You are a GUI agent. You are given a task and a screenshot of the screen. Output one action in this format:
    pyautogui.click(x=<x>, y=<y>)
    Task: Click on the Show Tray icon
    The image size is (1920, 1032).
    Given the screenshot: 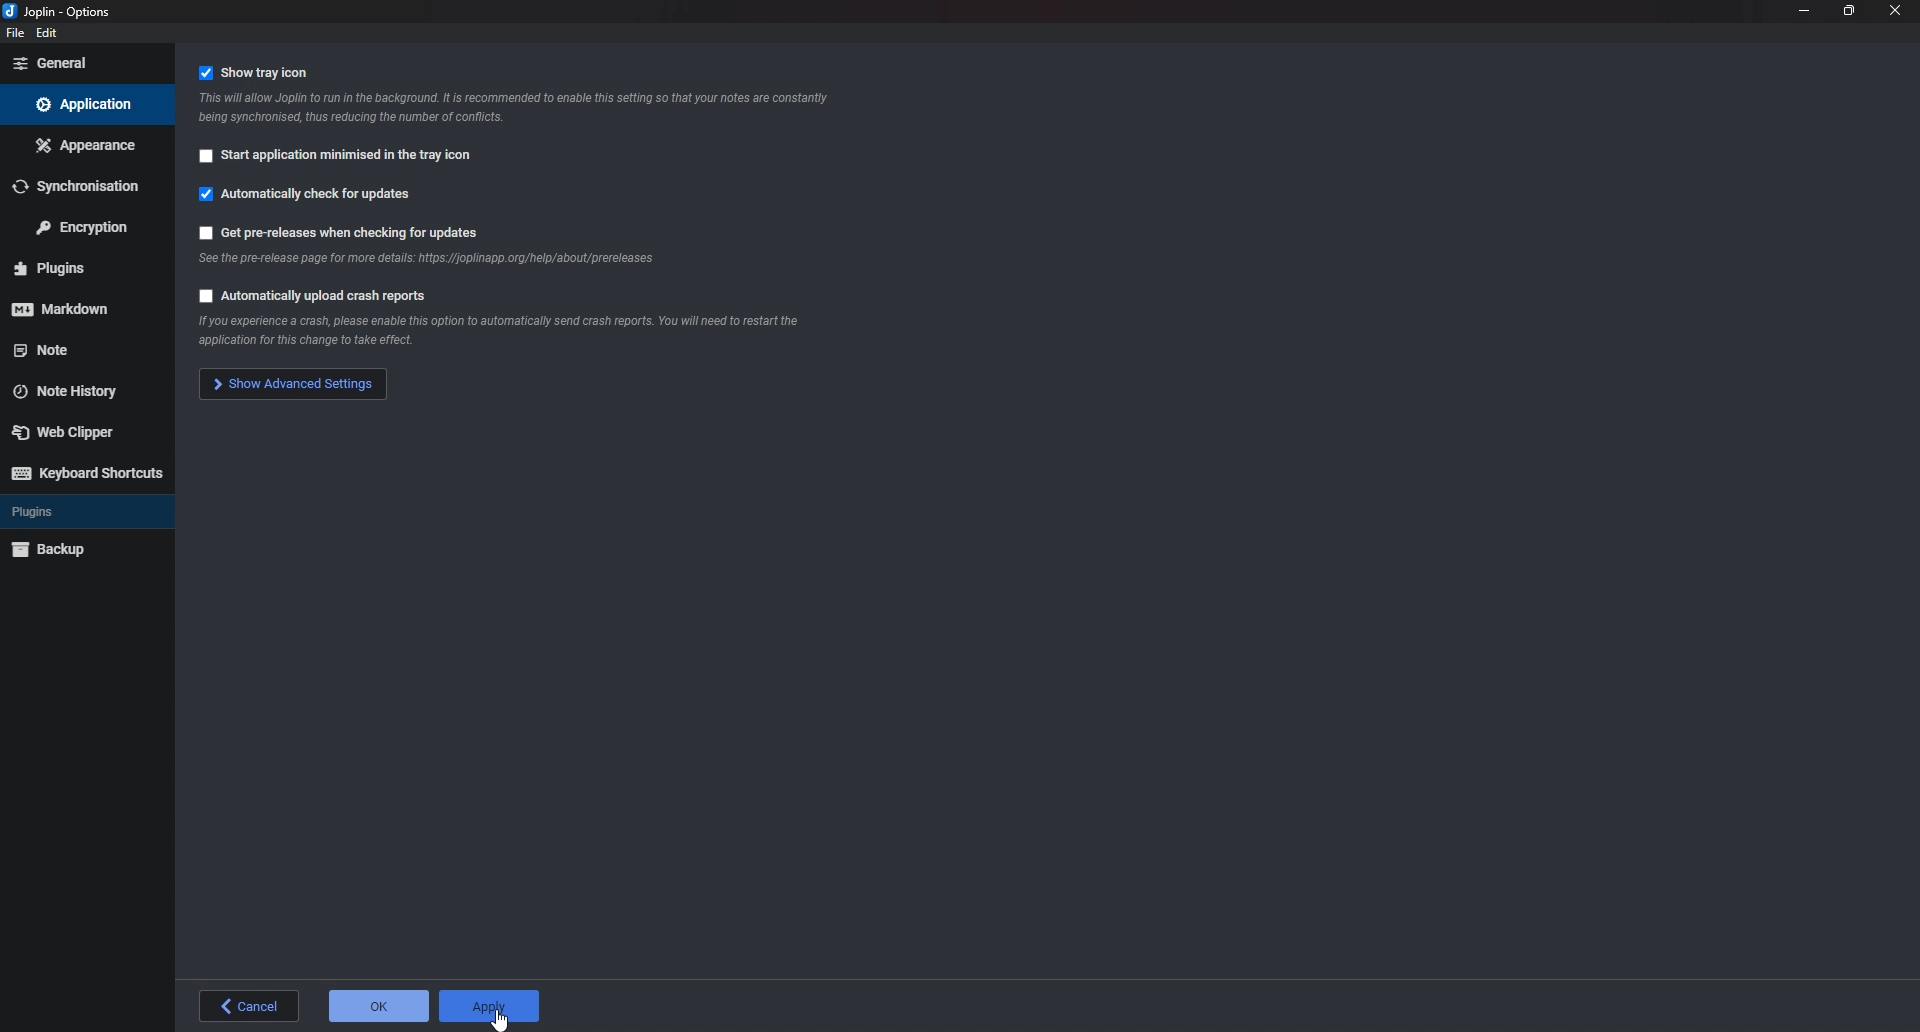 What is the action you would take?
    pyautogui.click(x=266, y=72)
    